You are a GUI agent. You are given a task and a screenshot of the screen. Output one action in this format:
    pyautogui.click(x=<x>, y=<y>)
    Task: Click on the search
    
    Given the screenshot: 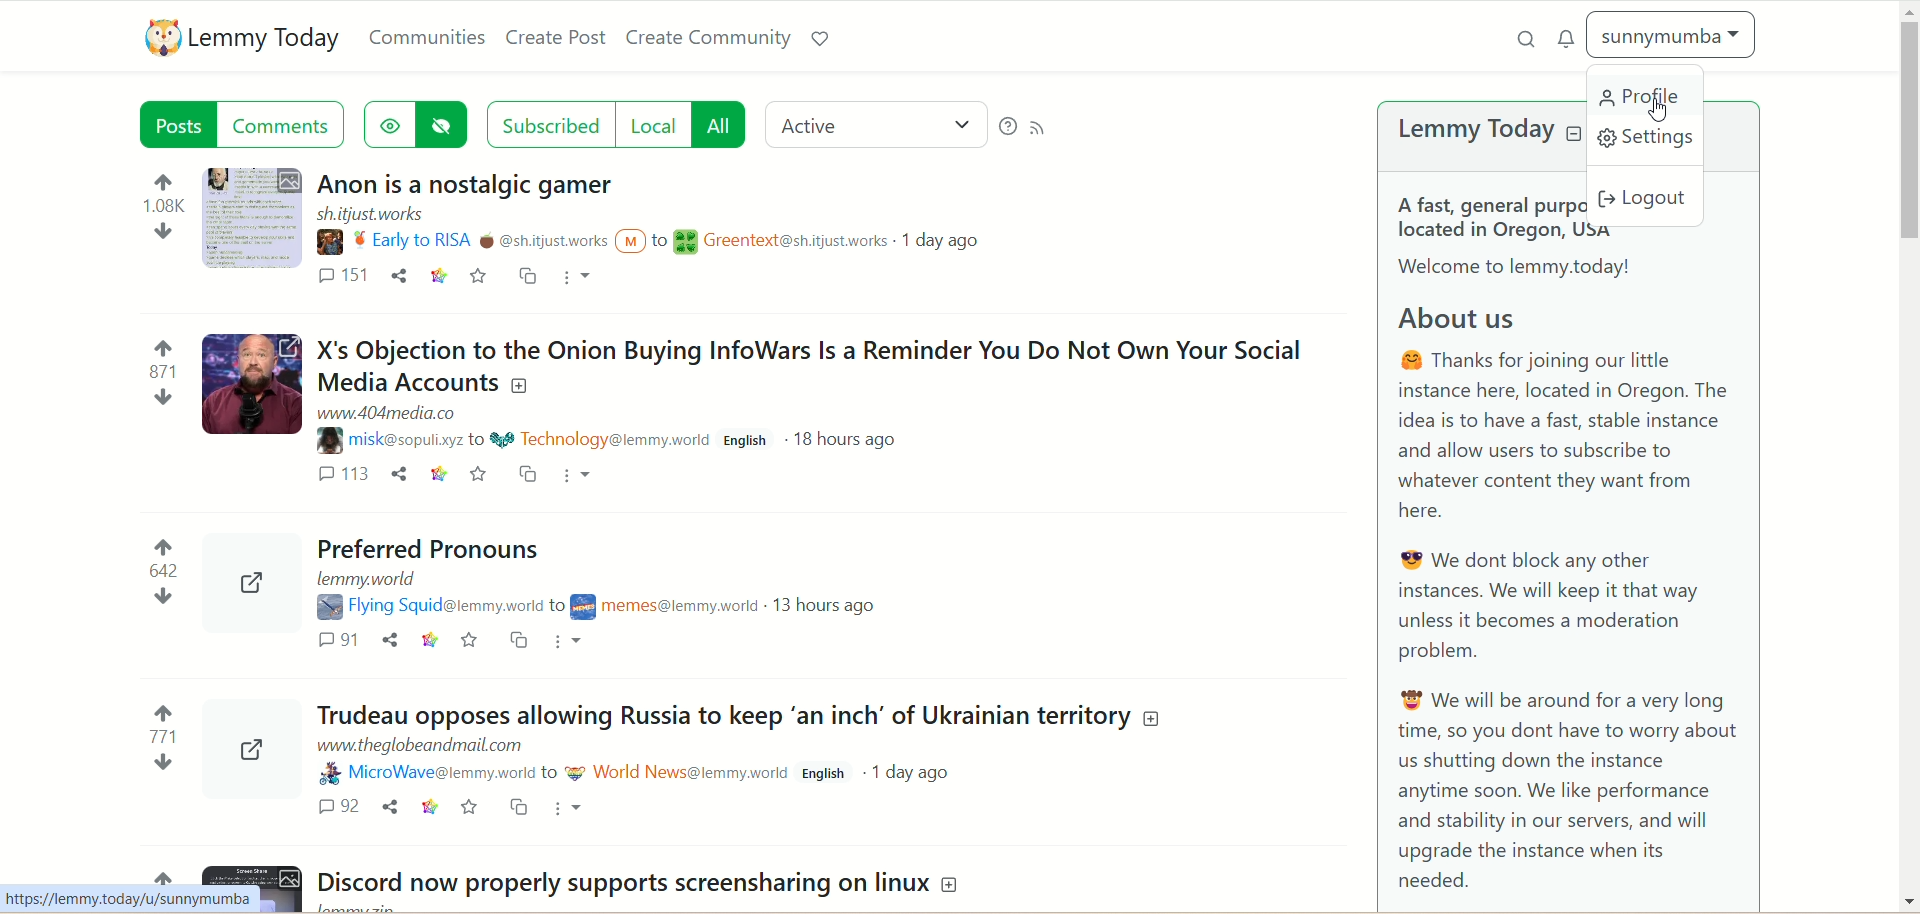 What is the action you would take?
    pyautogui.click(x=1517, y=44)
    